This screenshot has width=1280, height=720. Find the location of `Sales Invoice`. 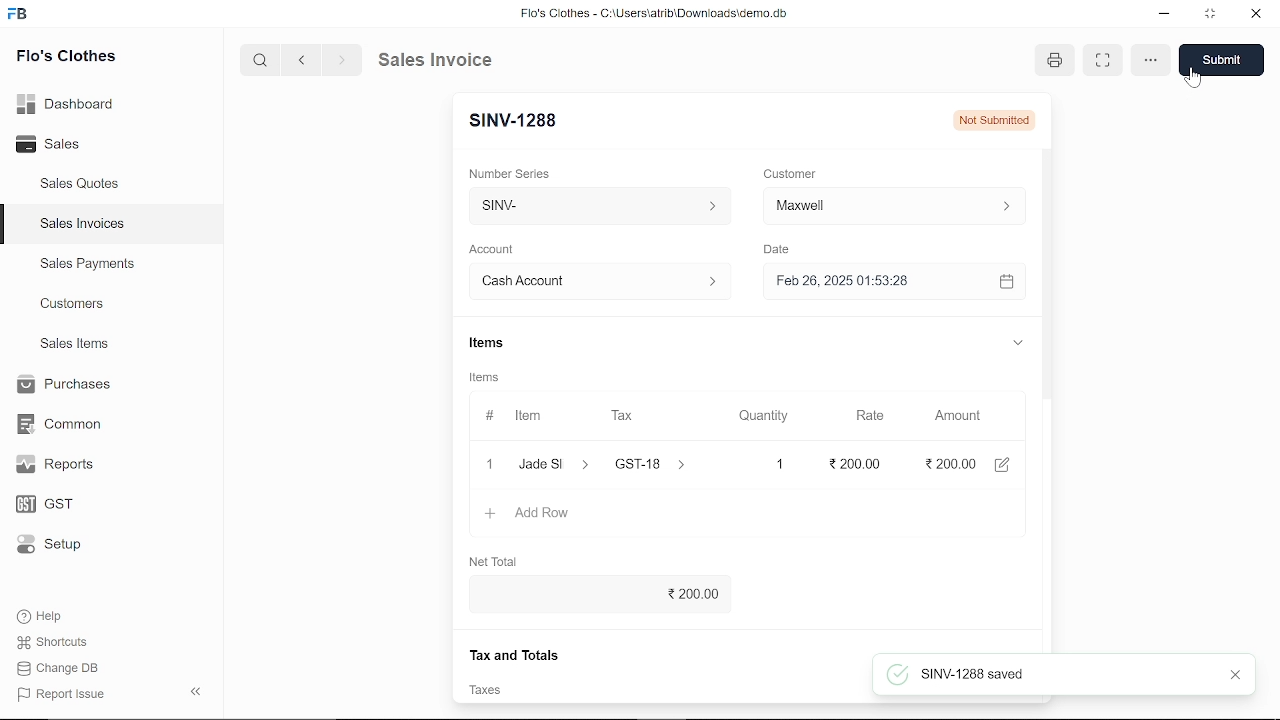

Sales Invoice is located at coordinates (450, 59).